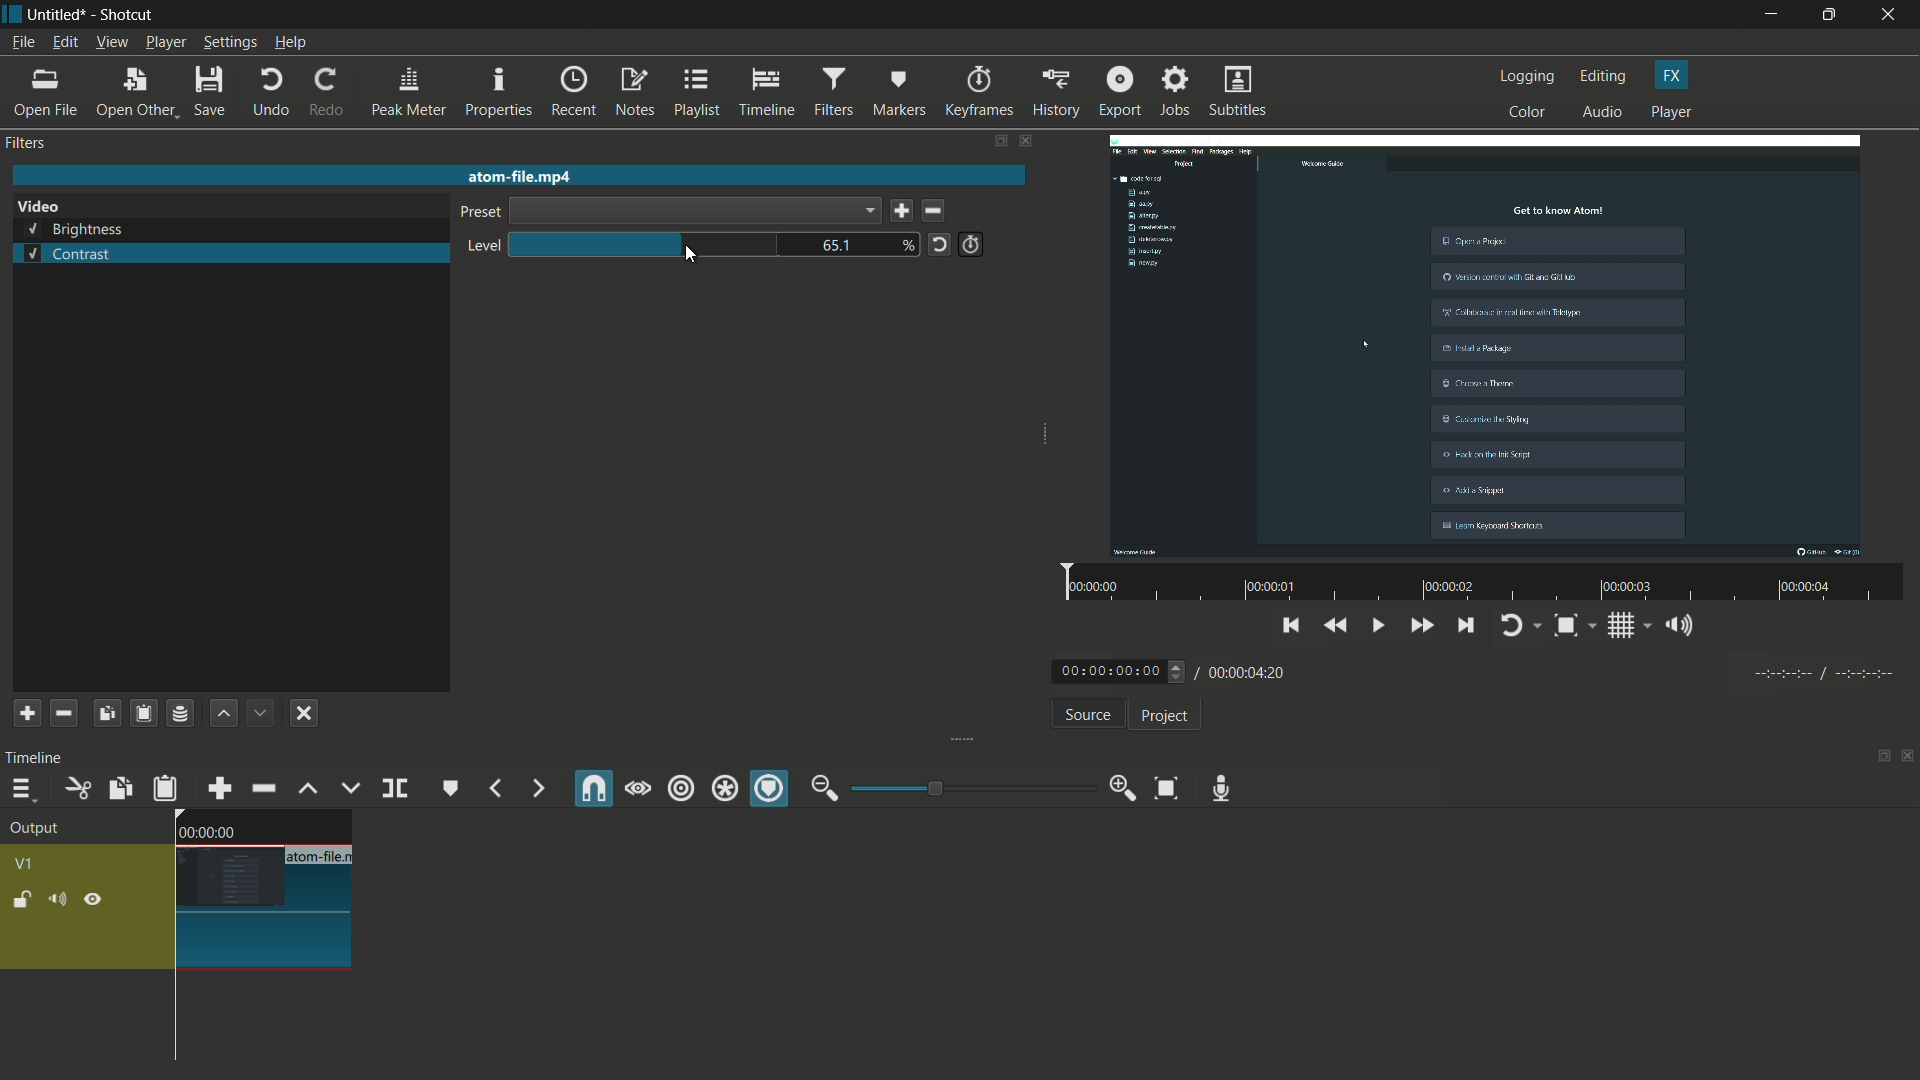 This screenshot has width=1920, height=1080. Describe the element at coordinates (477, 214) in the screenshot. I see `preset` at that location.